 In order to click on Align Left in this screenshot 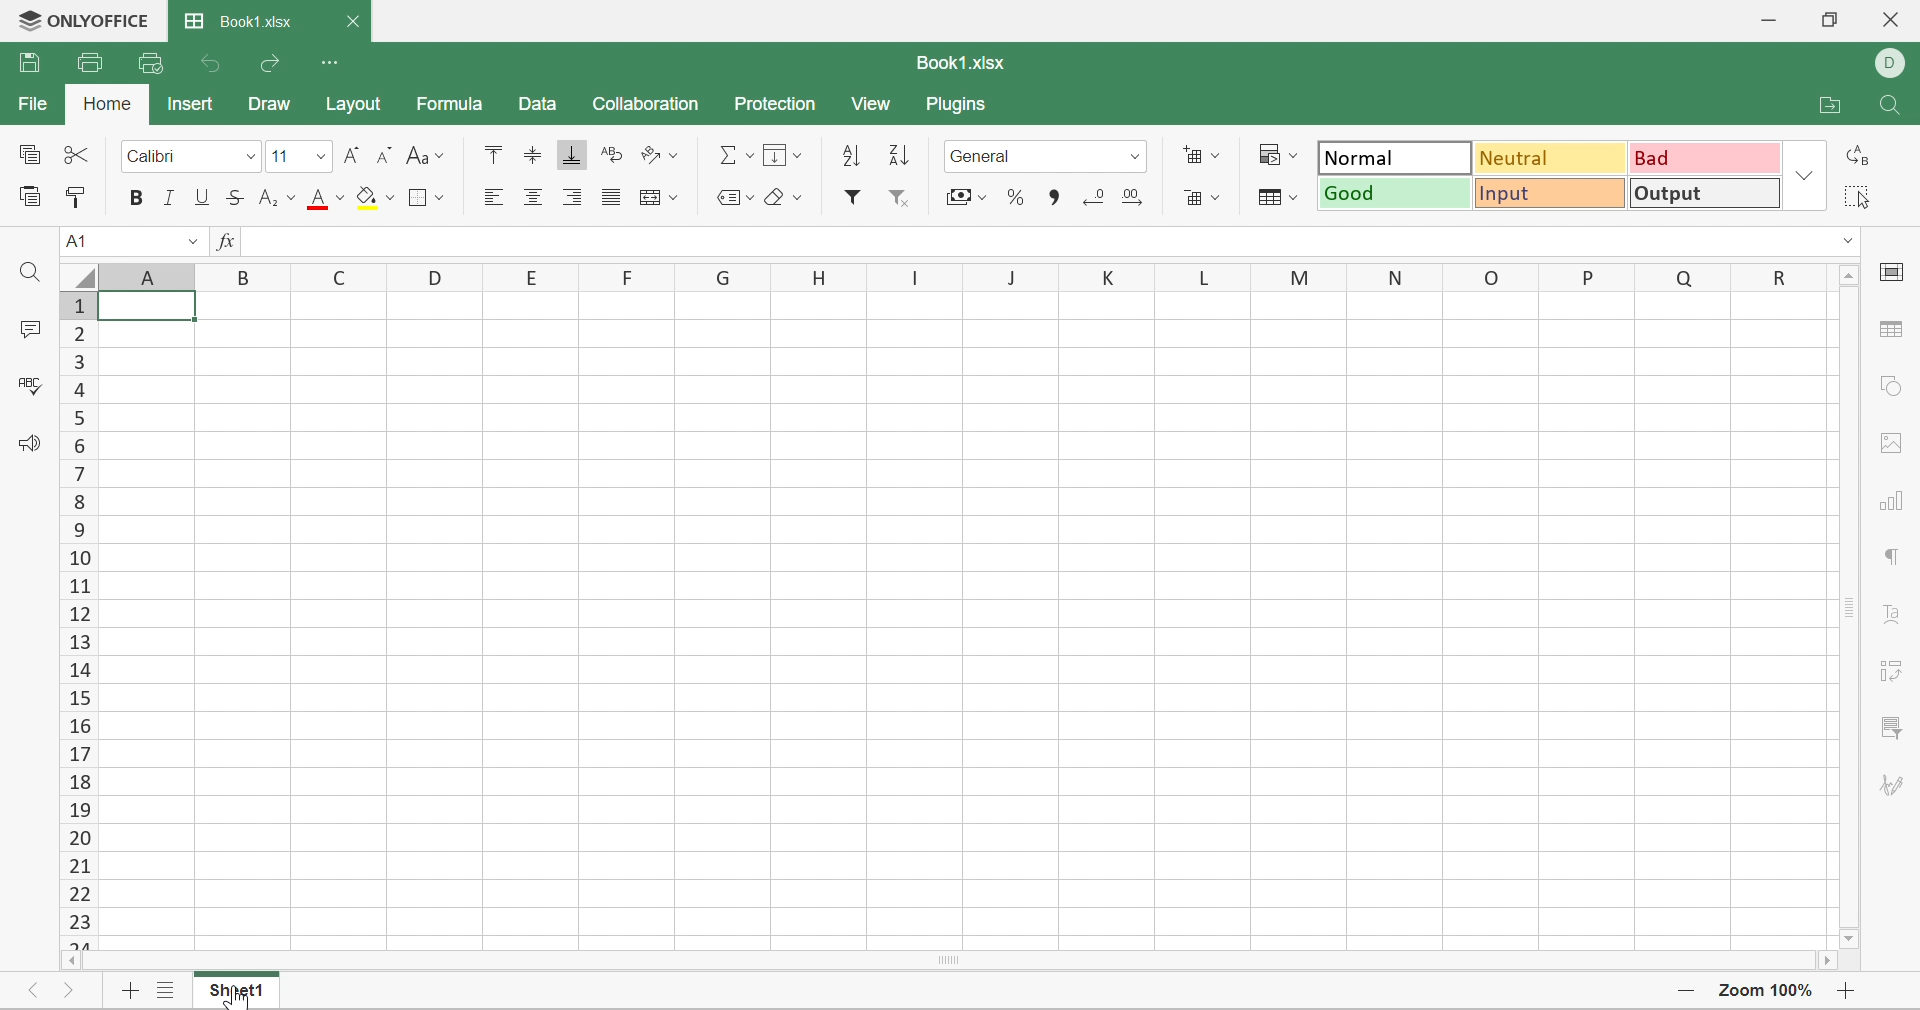, I will do `click(496, 196)`.